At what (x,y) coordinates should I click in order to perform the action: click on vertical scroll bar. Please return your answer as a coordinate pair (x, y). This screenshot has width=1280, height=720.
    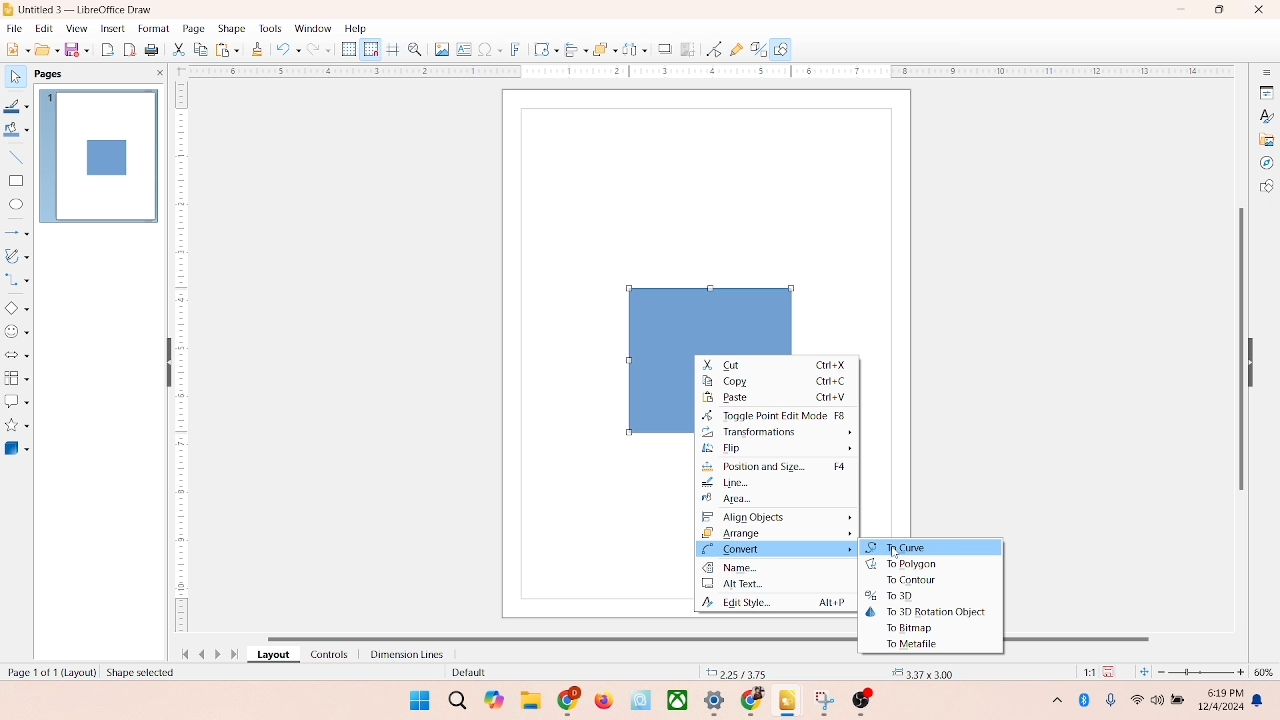
    Looking at the image, I should click on (1239, 347).